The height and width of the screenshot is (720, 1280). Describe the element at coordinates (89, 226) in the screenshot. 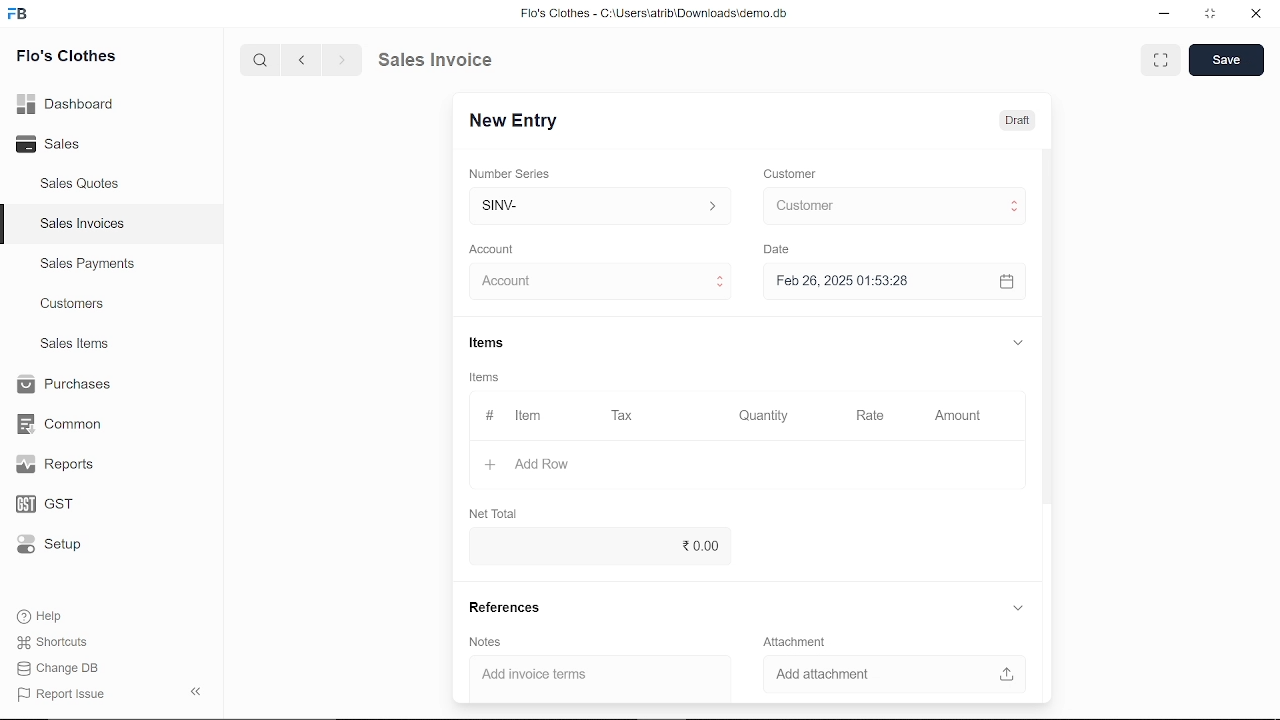

I see `Sales Invoices` at that location.